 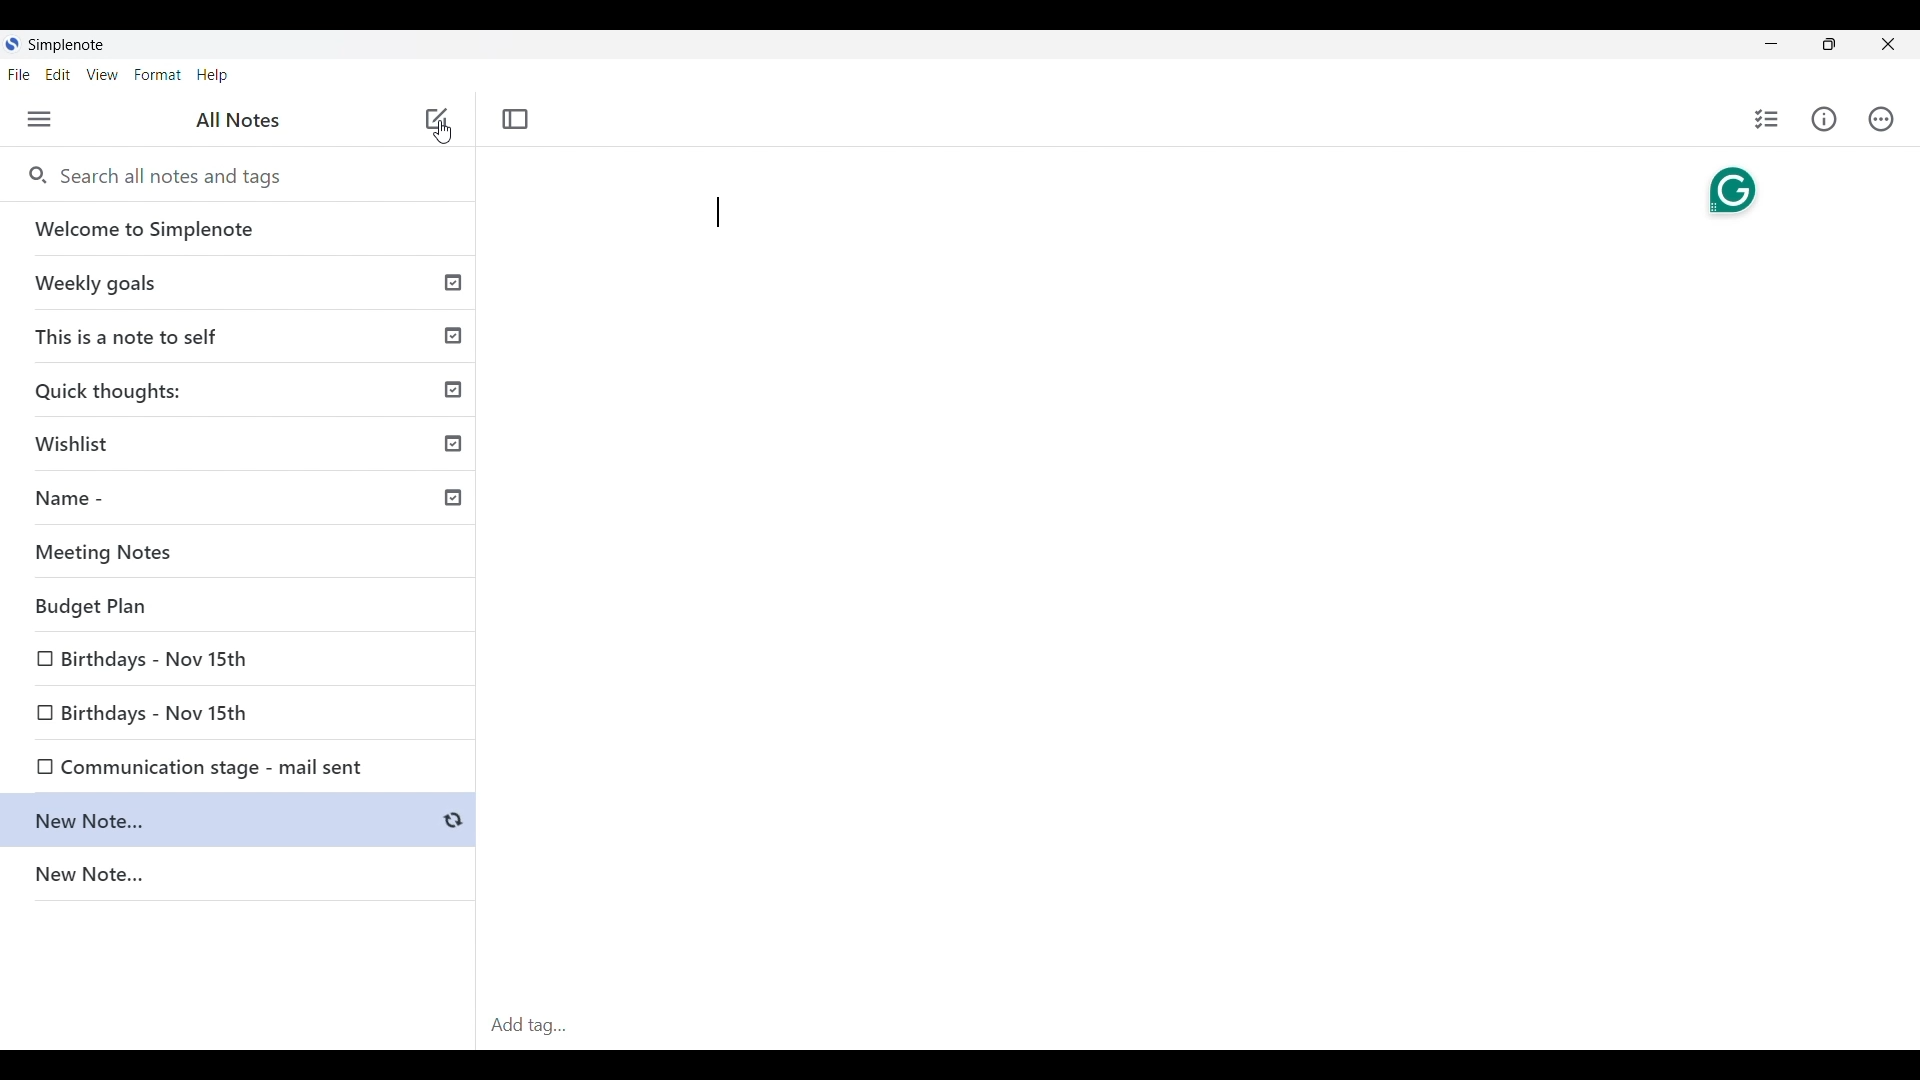 I want to click on Toggle focus mode, so click(x=514, y=119).